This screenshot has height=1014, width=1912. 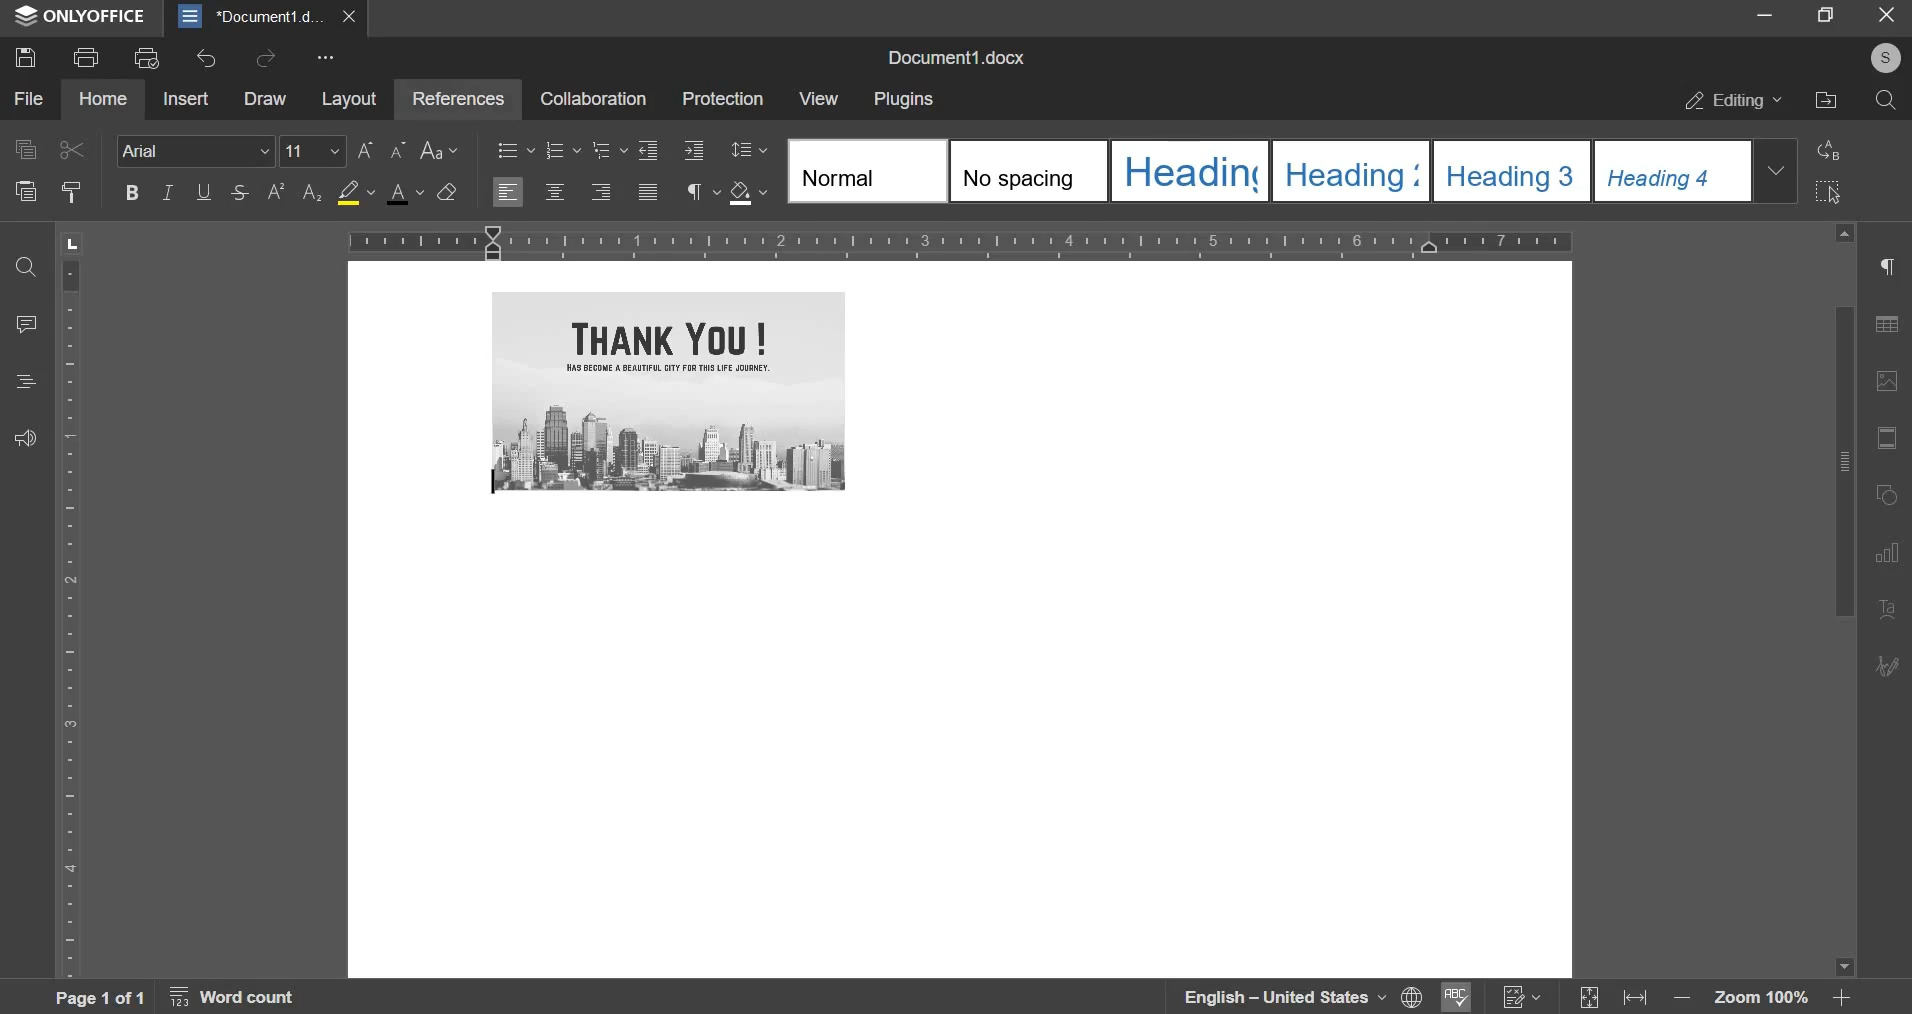 I want to click on collaboration, so click(x=593, y=98).